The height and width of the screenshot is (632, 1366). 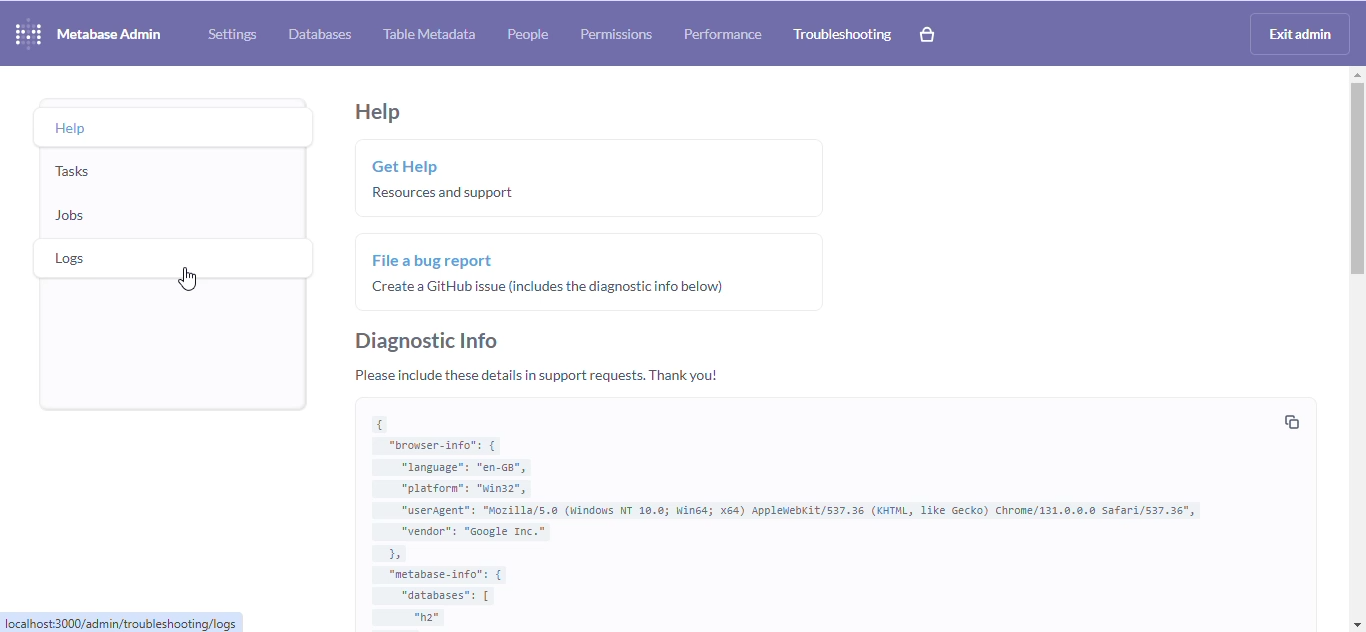 What do you see at coordinates (378, 113) in the screenshot?
I see `help` at bounding box center [378, 113].